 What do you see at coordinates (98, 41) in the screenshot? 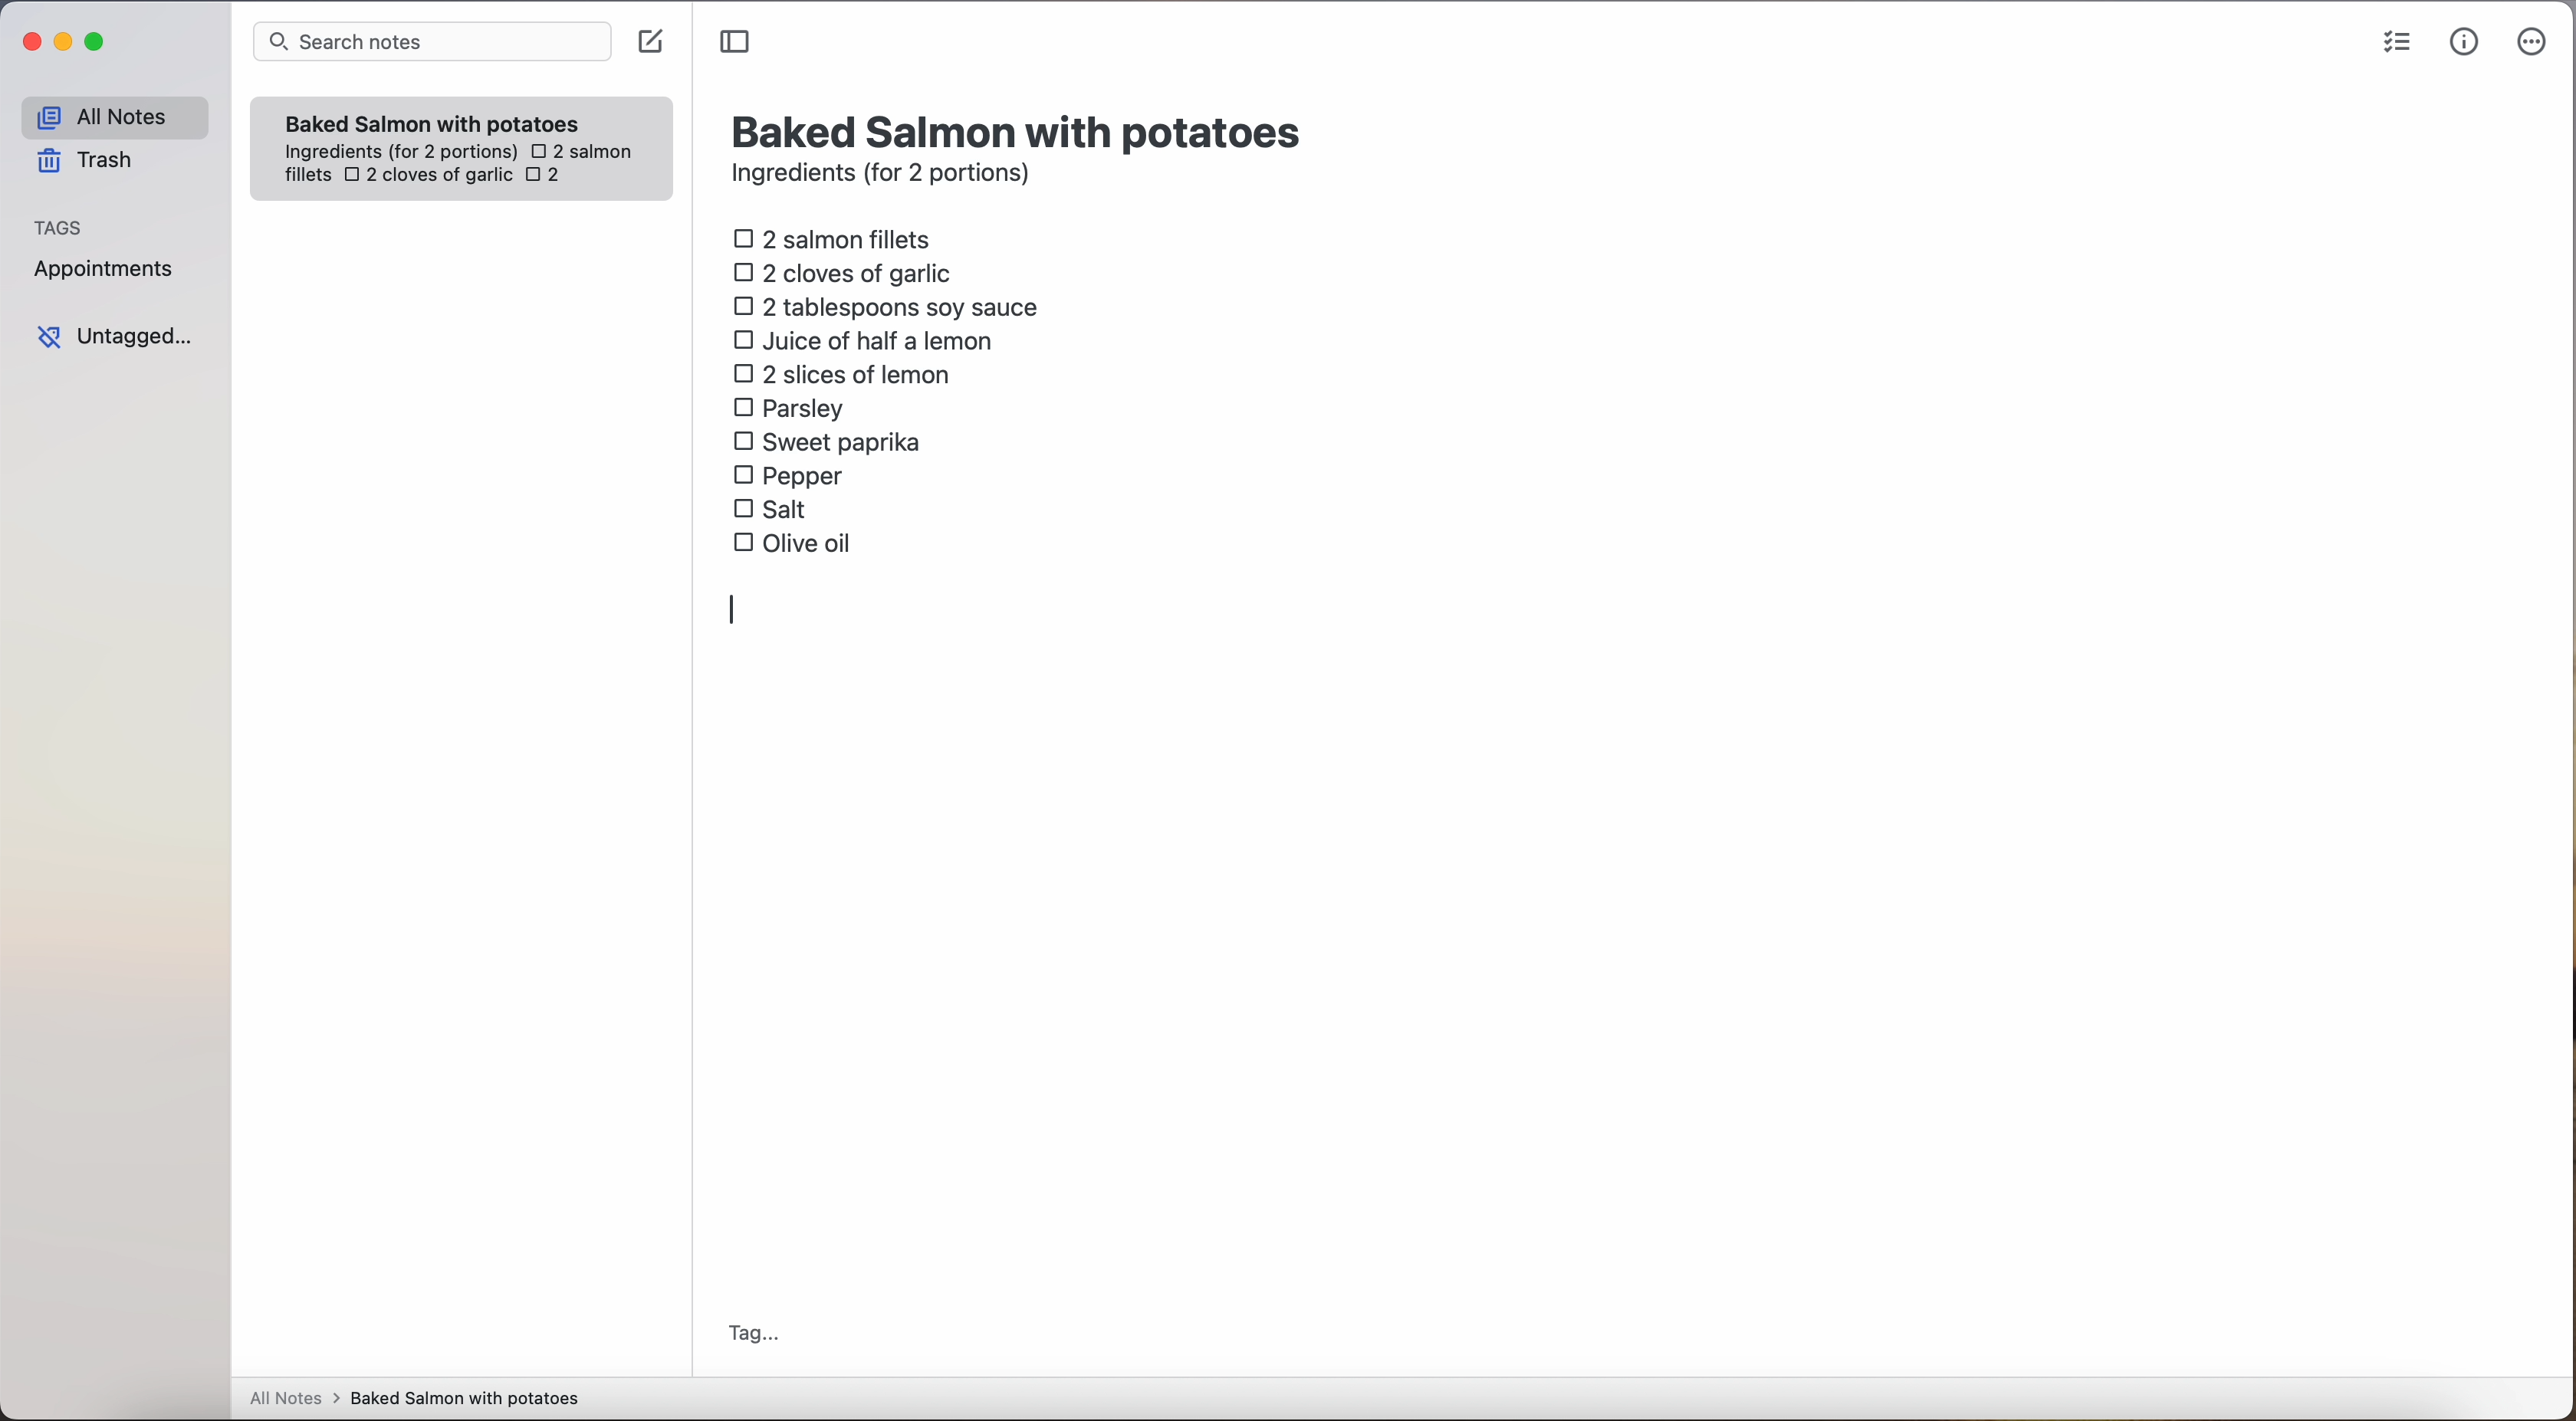
I see `maximize` at bounding box center [98, 41].